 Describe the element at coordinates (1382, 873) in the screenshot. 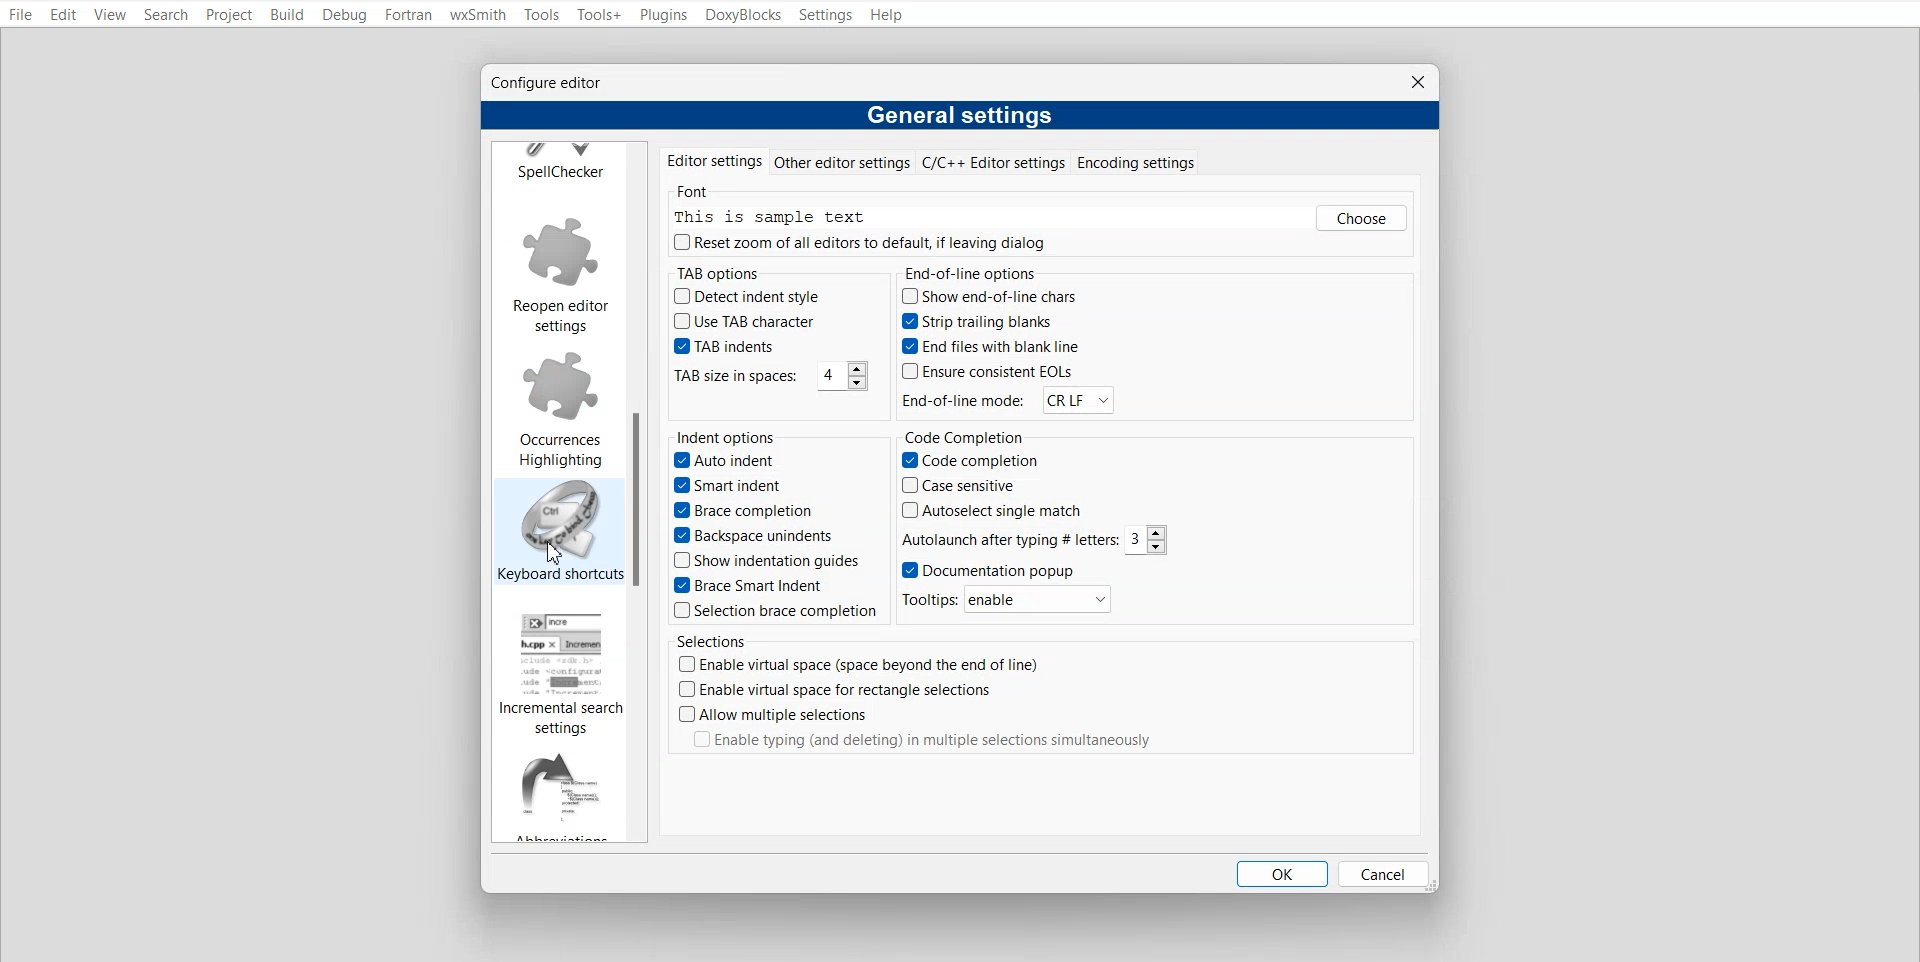

I see `Cancel` at that location.